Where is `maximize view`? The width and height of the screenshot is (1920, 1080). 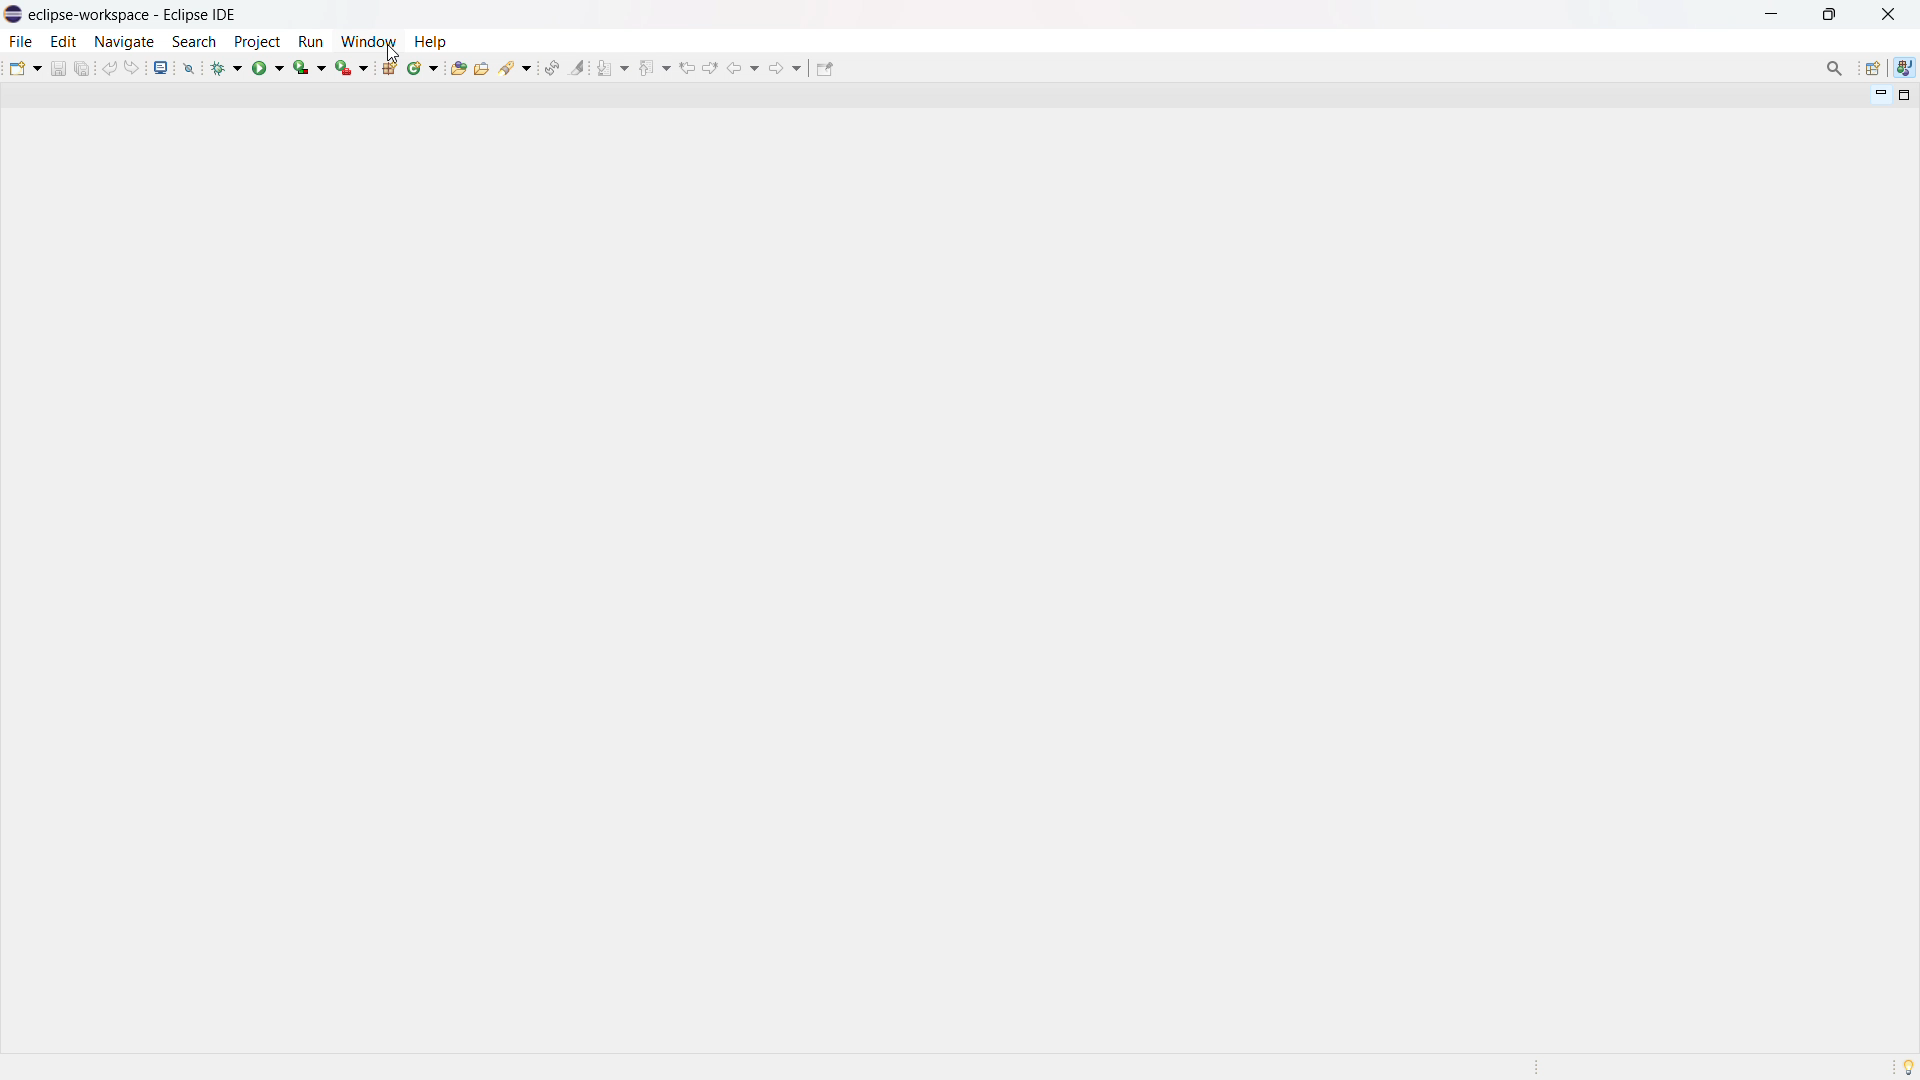 maximize view is located at coordinates (1905, 95).